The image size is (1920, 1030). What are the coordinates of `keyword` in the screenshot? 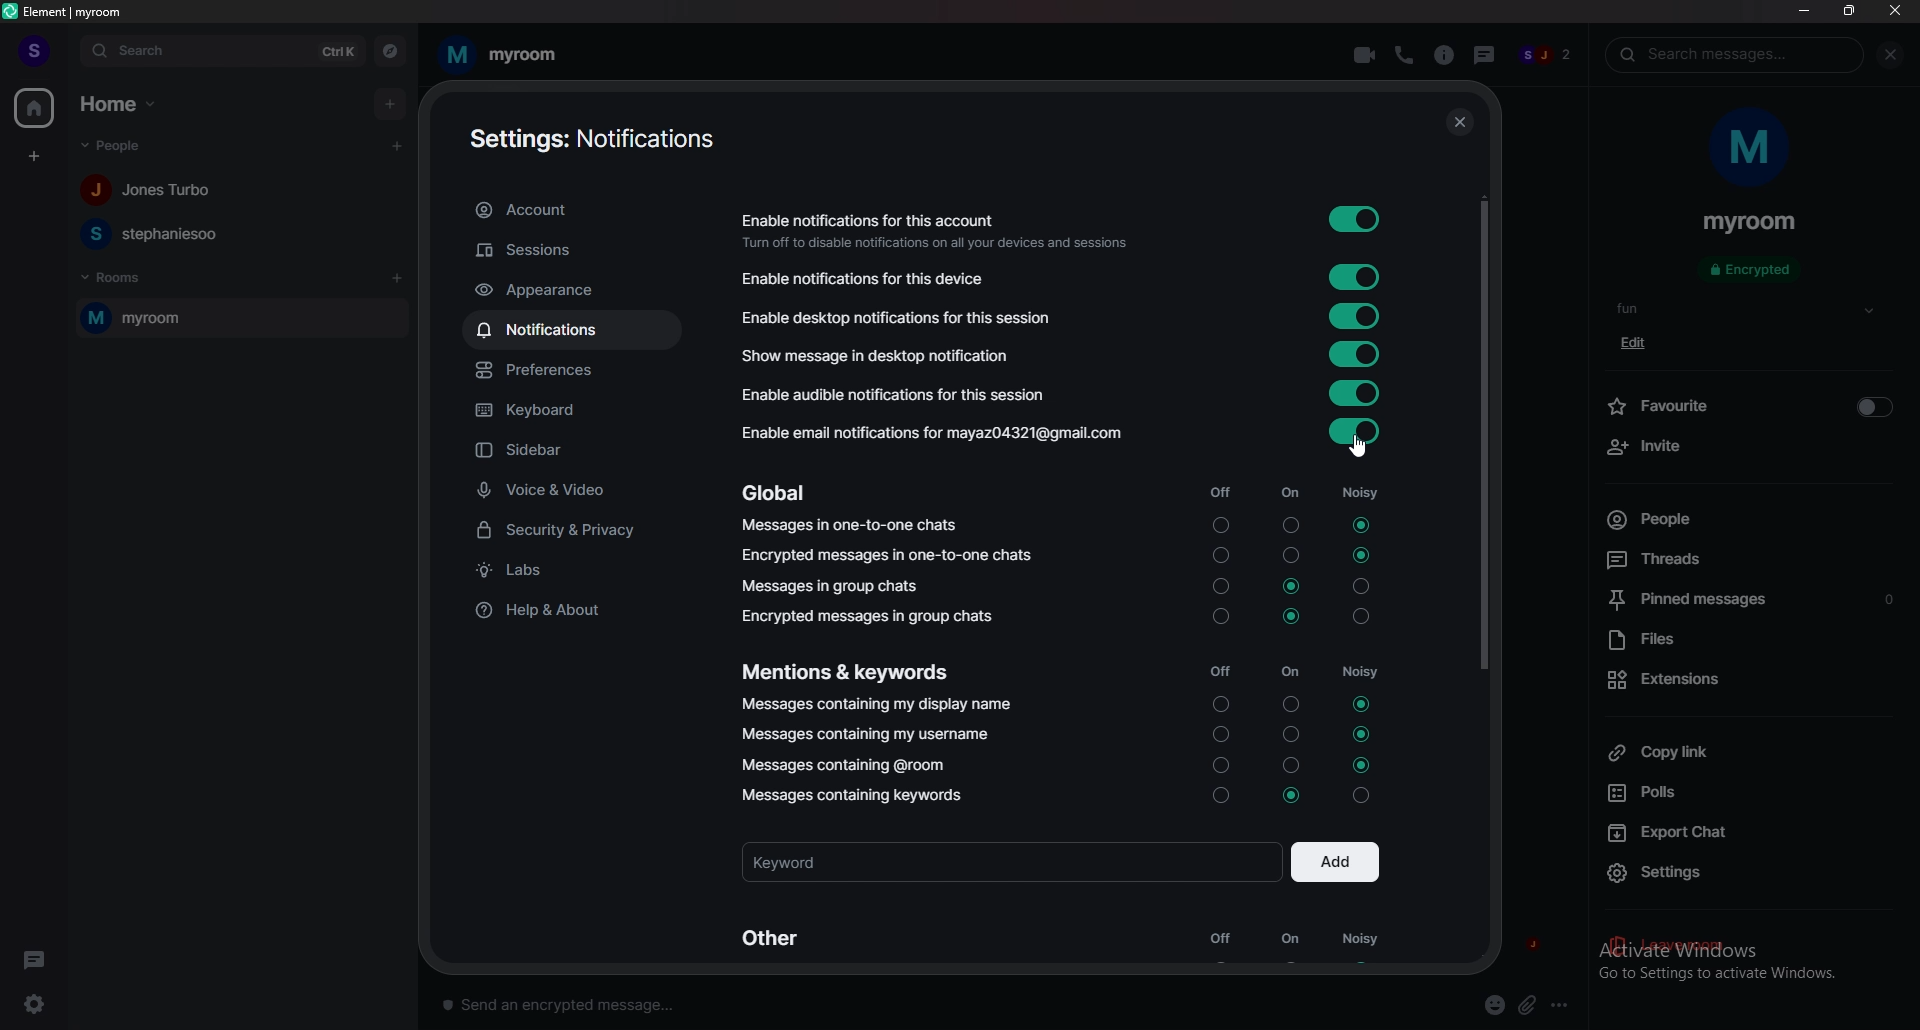 It's located at (1010, 860).